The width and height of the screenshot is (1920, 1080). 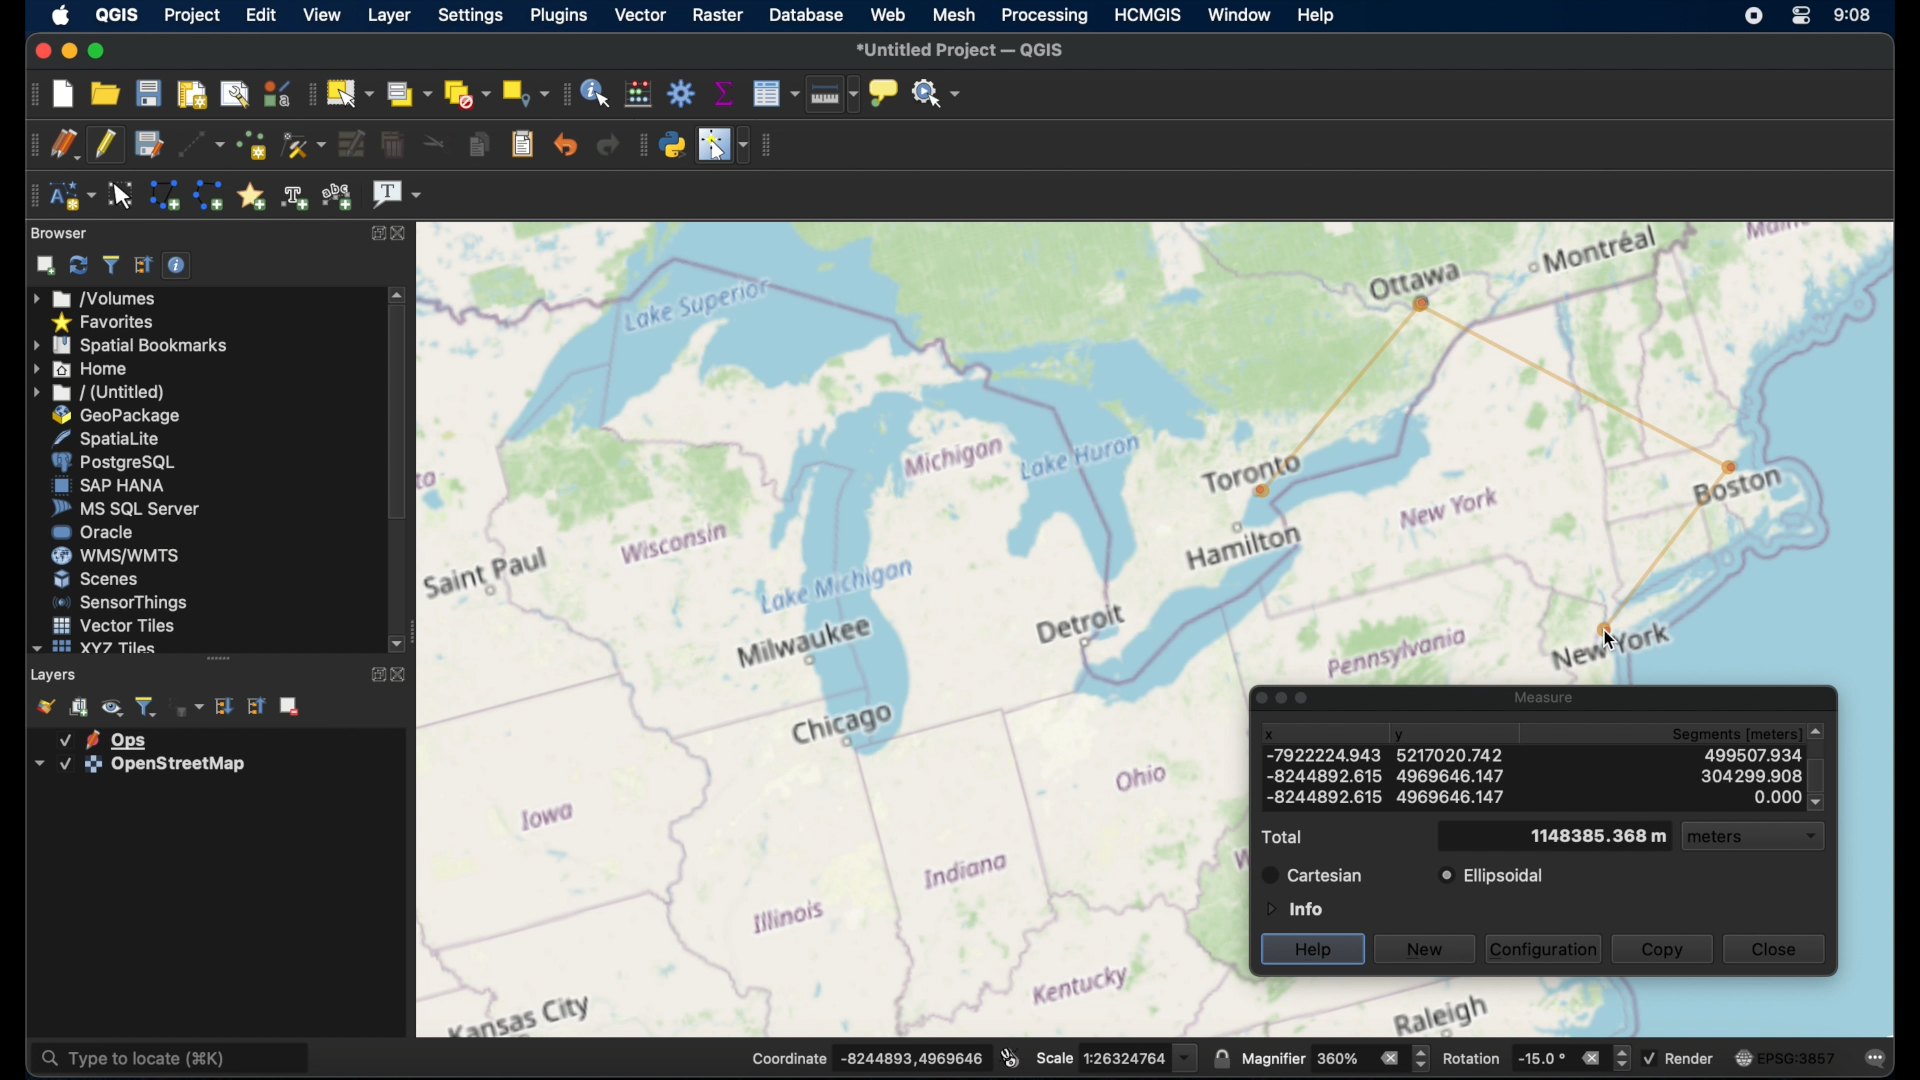 What do you see at coordinates (1314, 14) in the screenshot?
I see `help` at bounding box center [1314, 14].